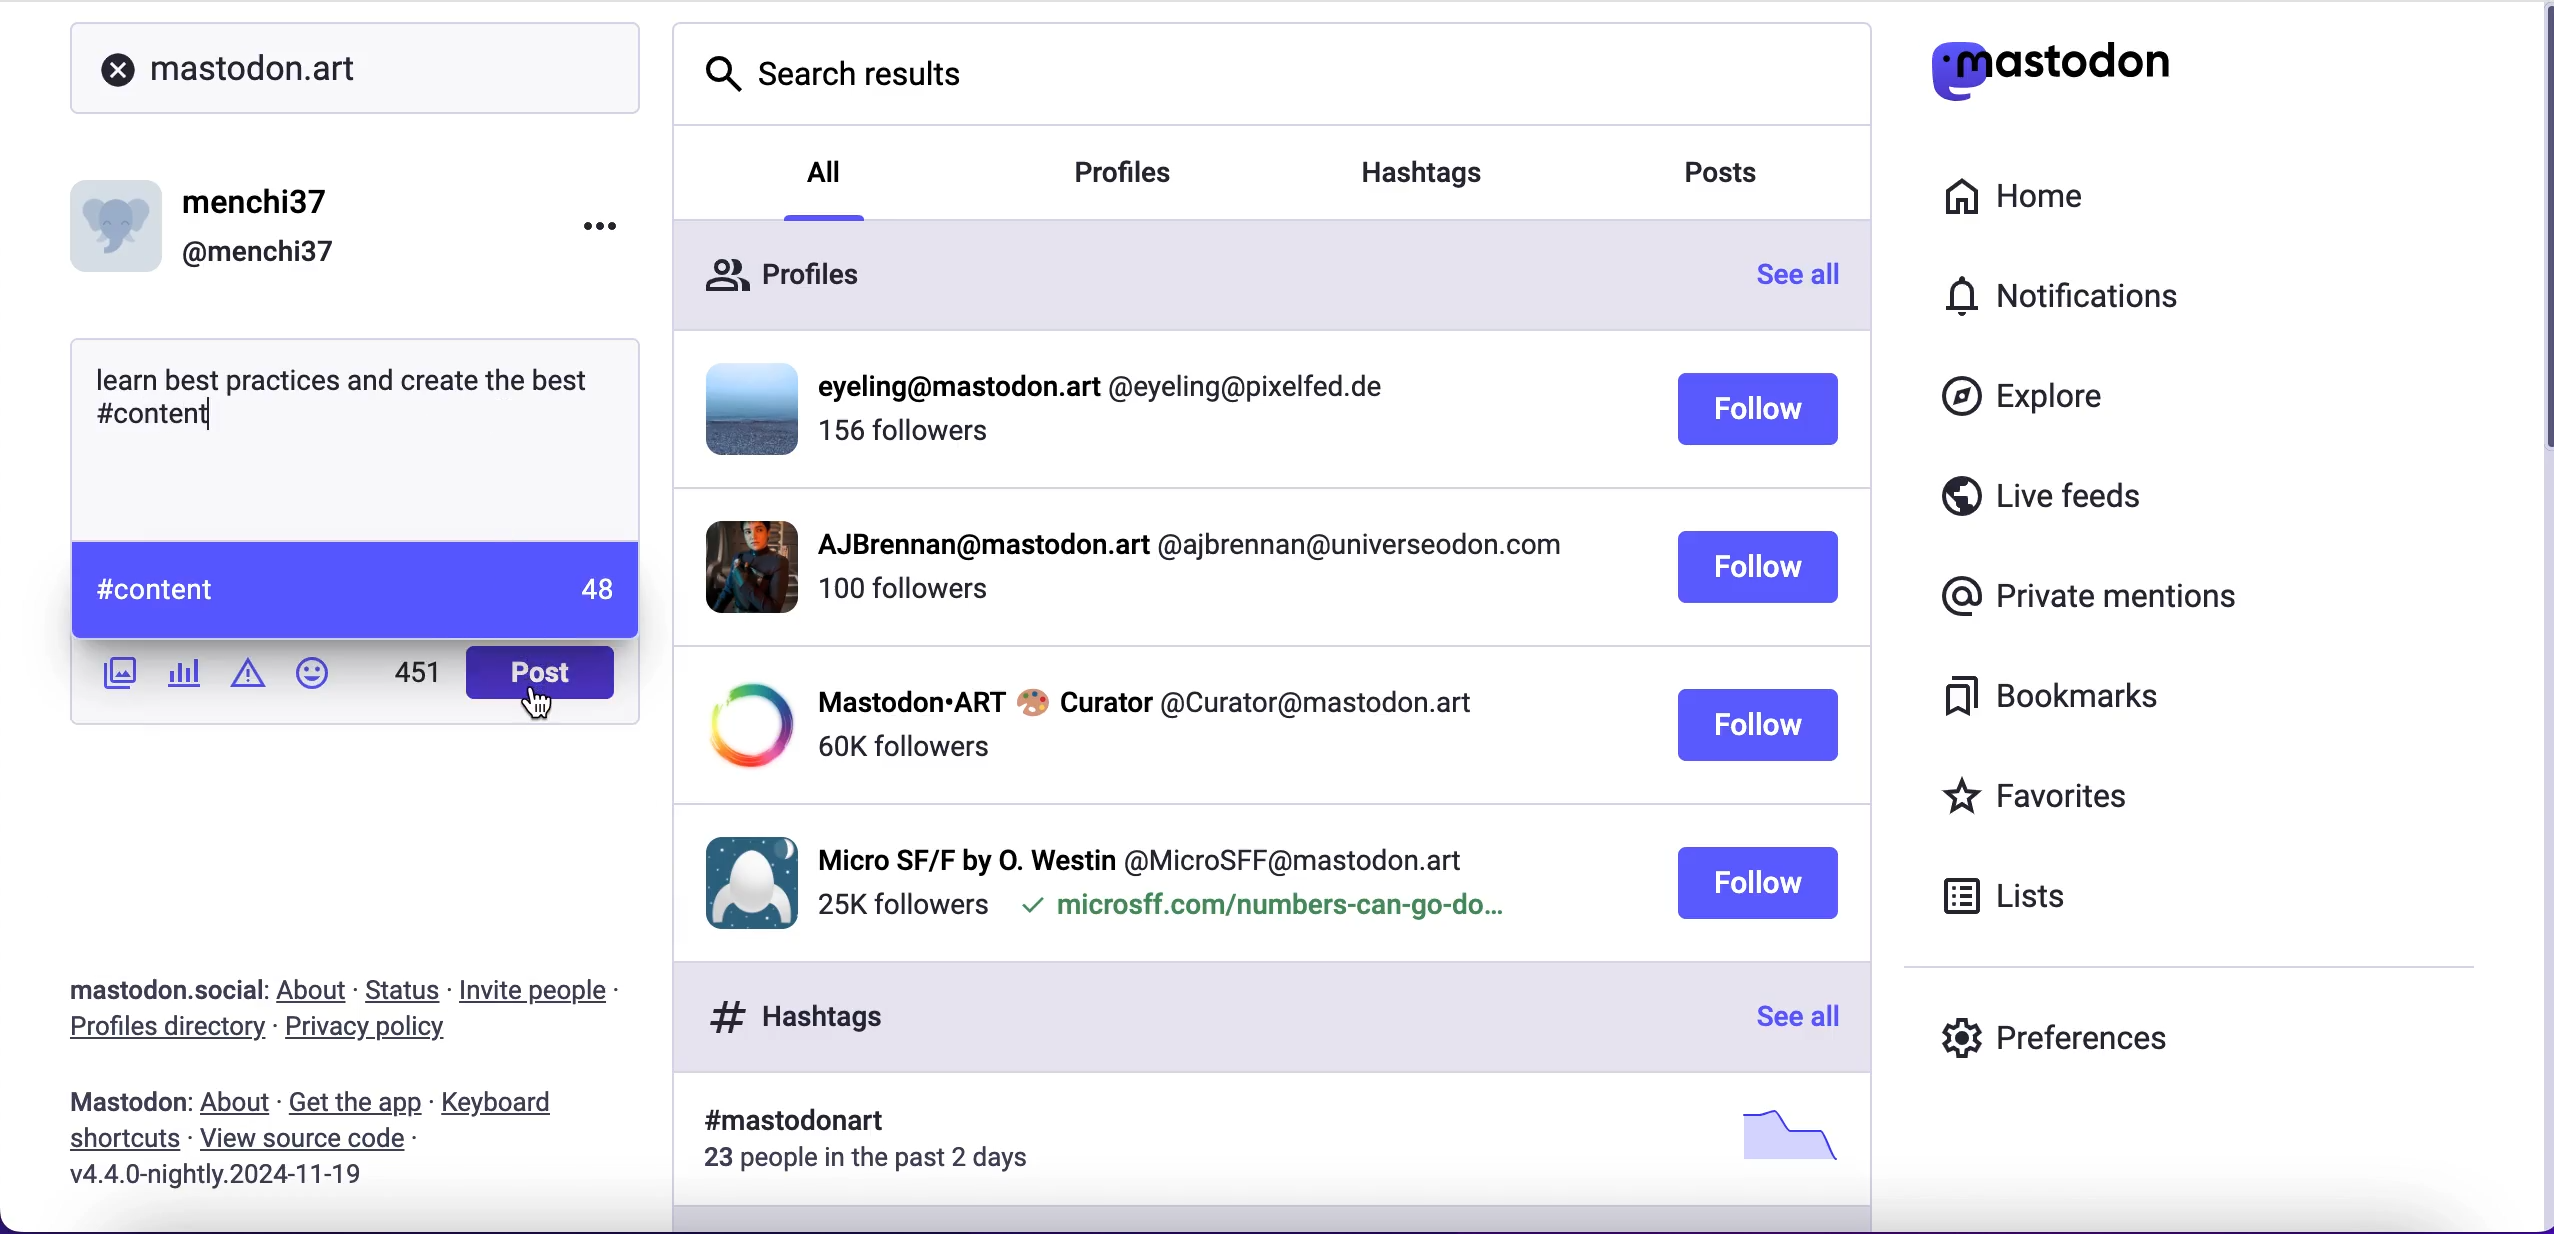  What do you see at coordinates (504, 1104) in the screenshot?
I see `keyboard` at bounding box center [504, 1104].